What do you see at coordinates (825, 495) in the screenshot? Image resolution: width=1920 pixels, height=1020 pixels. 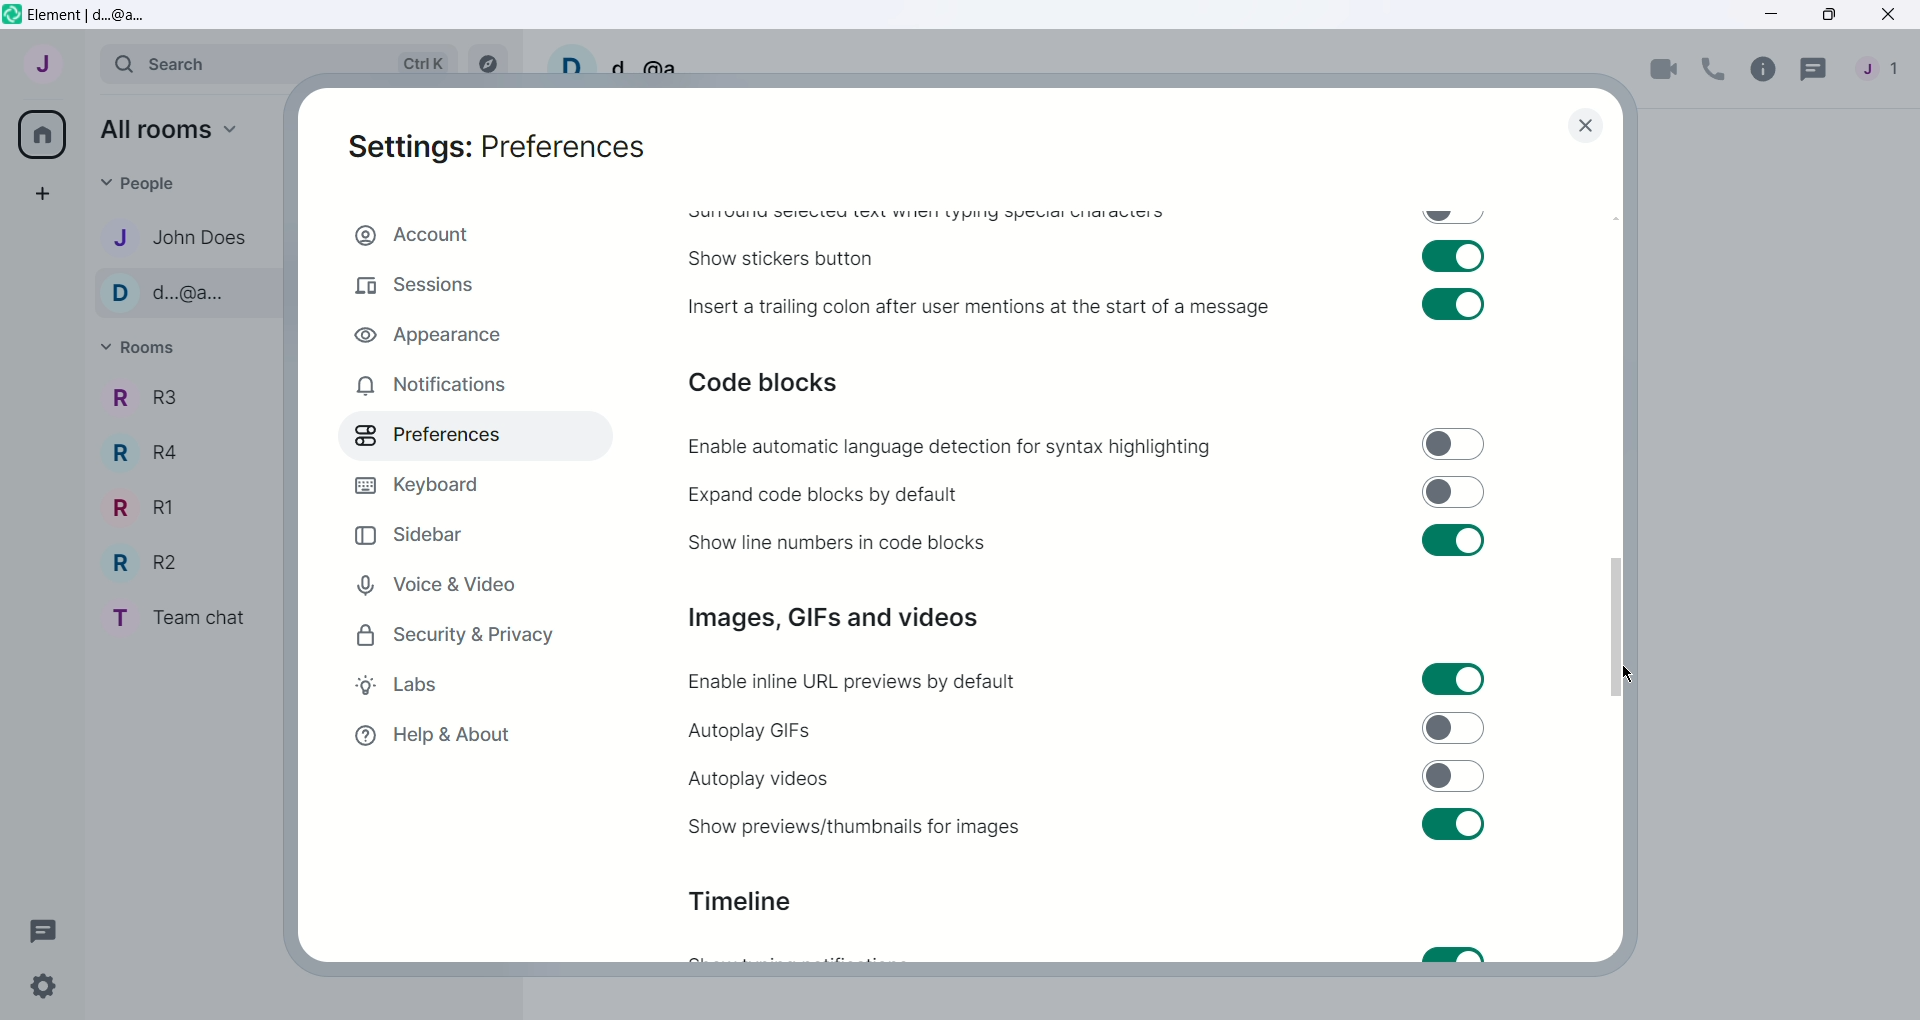 I see `Expand code blocks by default` at bounding box center [825, 495].